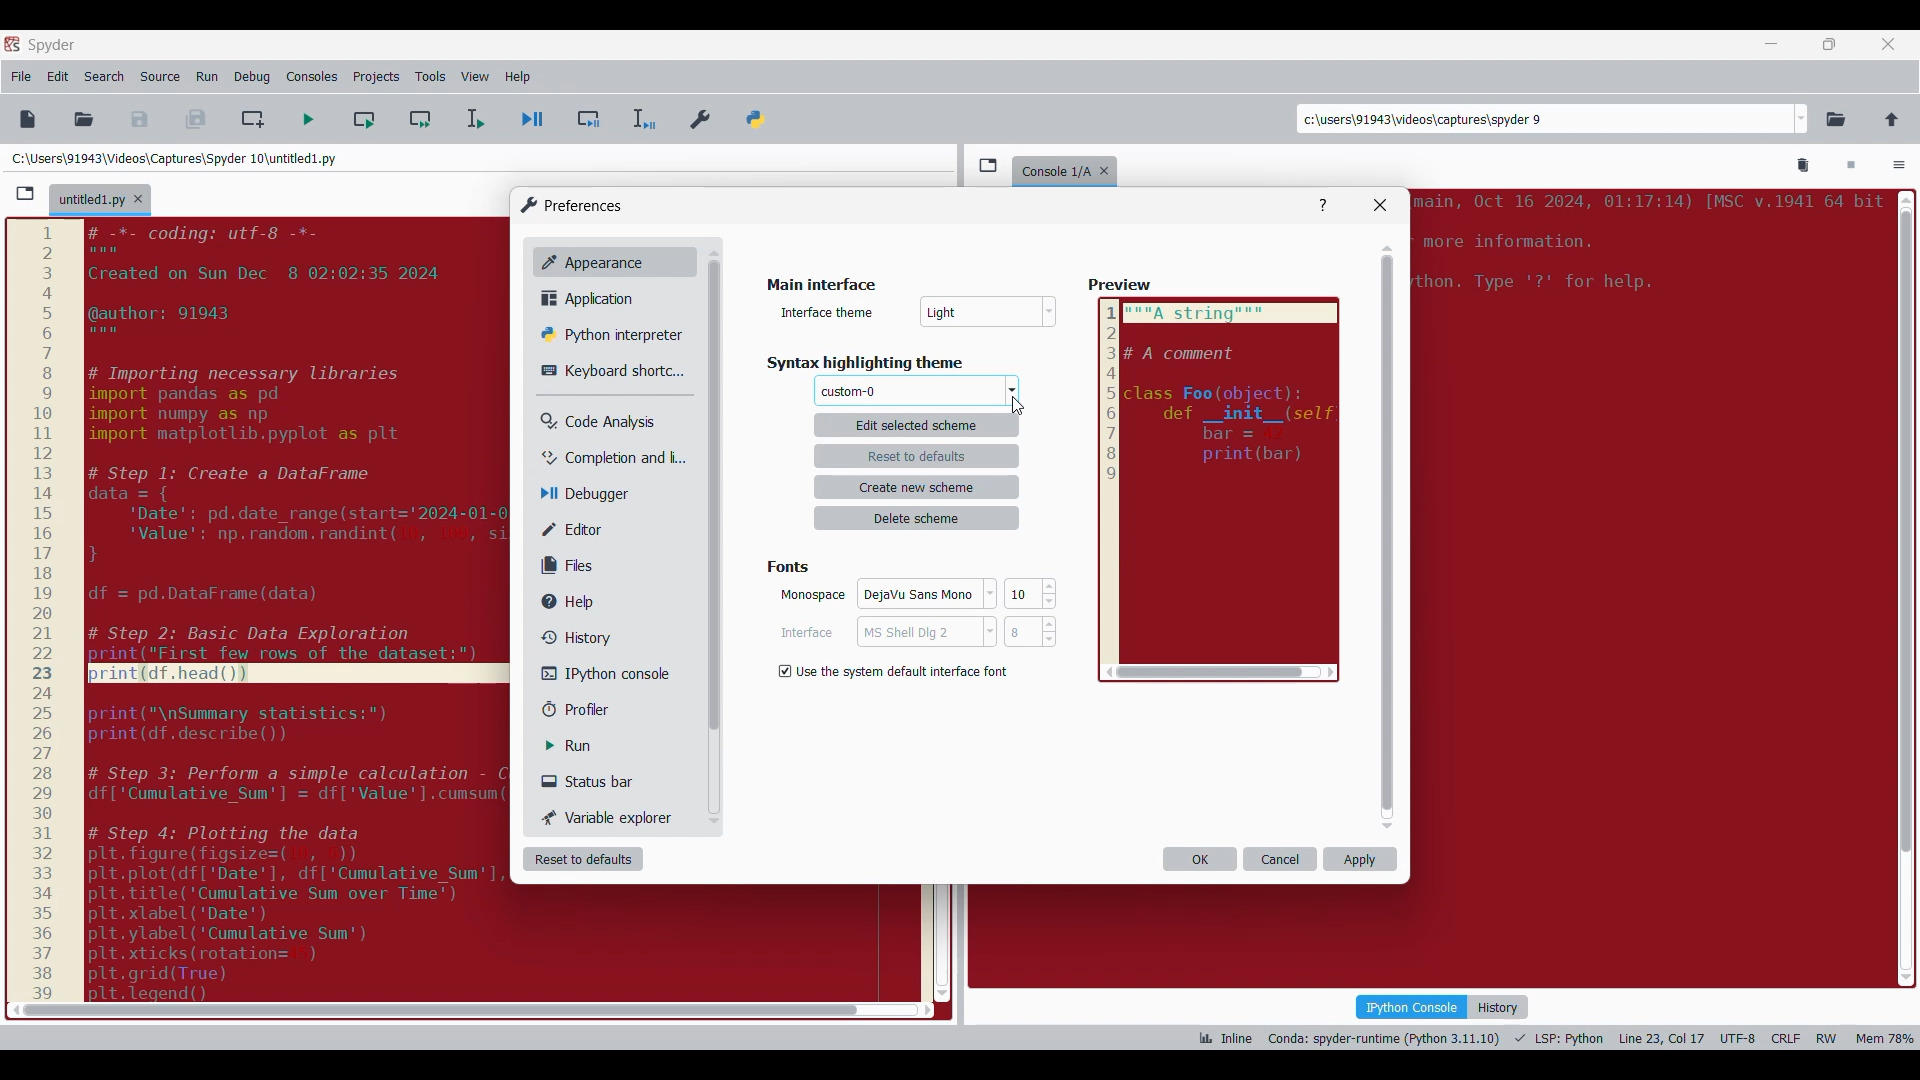  Describe the element at coordinates (1109, 167) in the screenshot. I see `Close tab` at that location.